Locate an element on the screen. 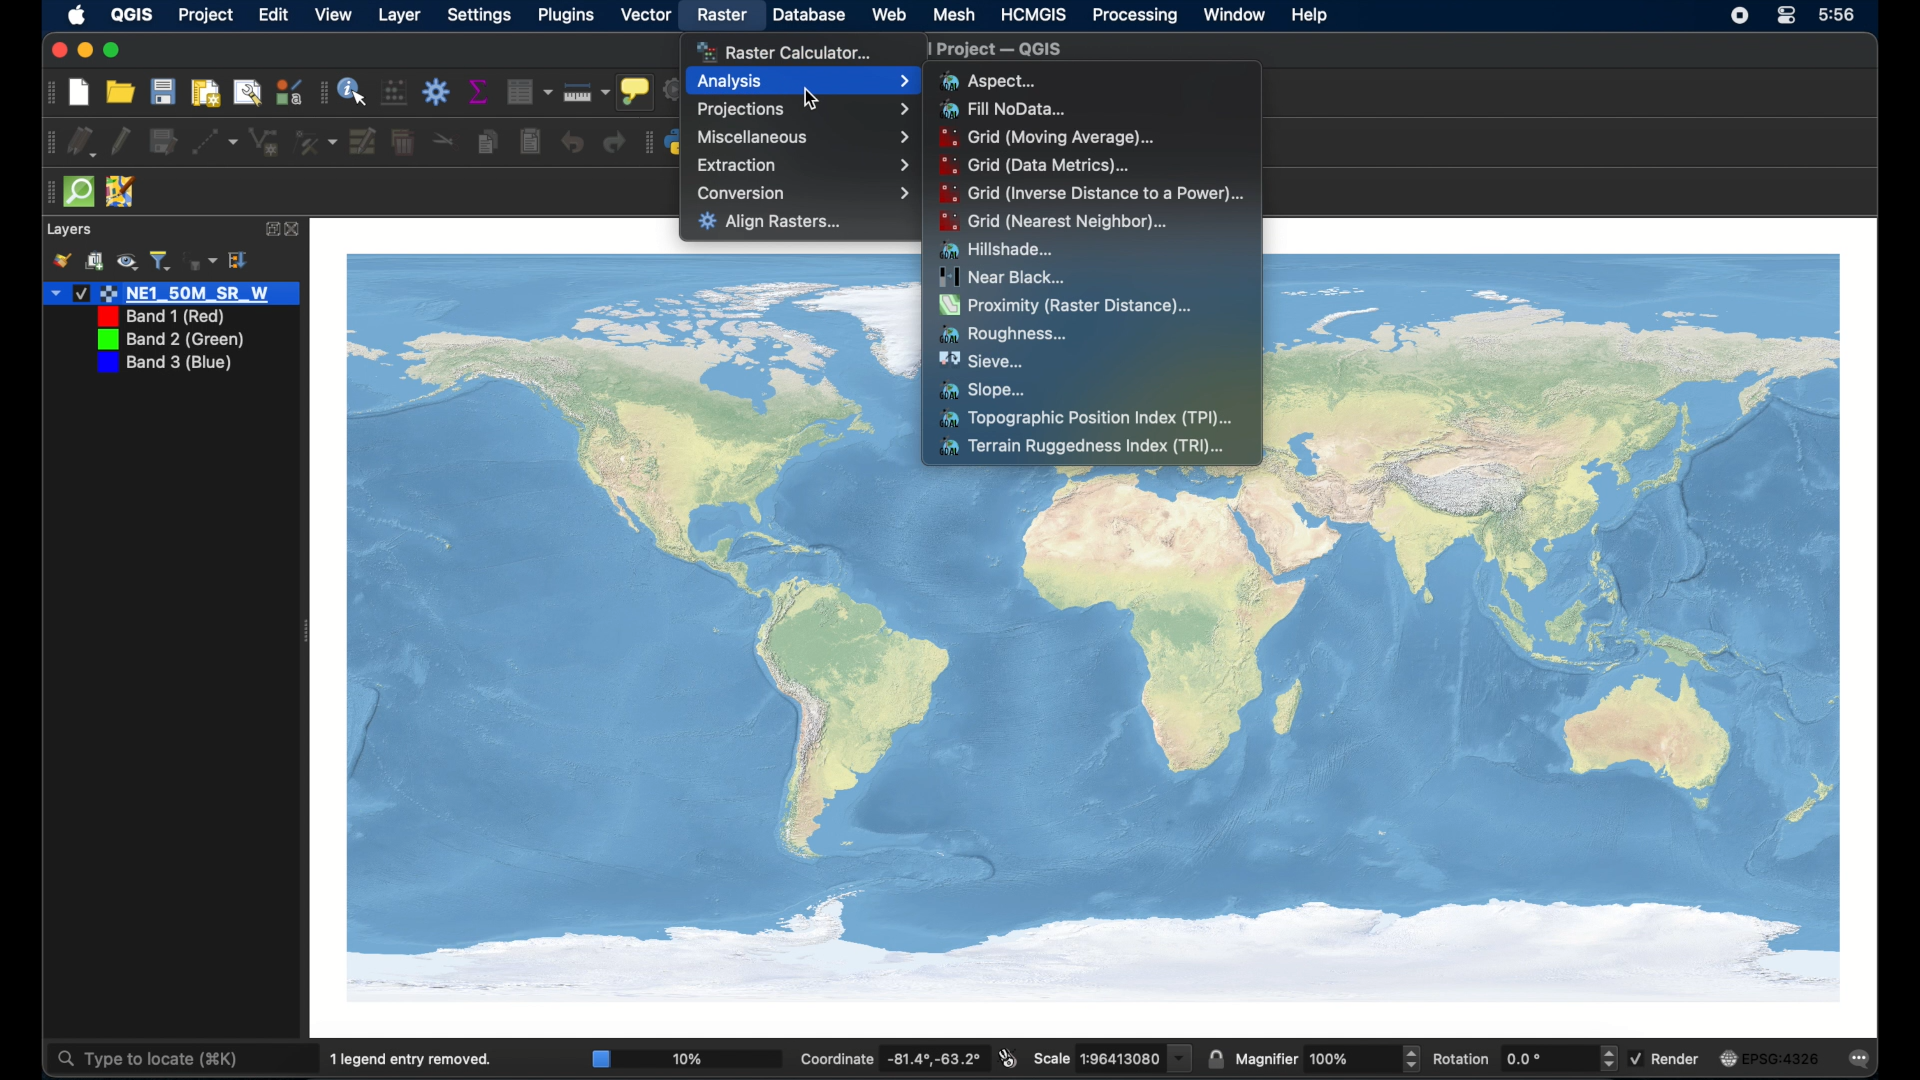 The width and height of the screenshot is (1920, 1080). maximize is located at coordinates (113, 51).